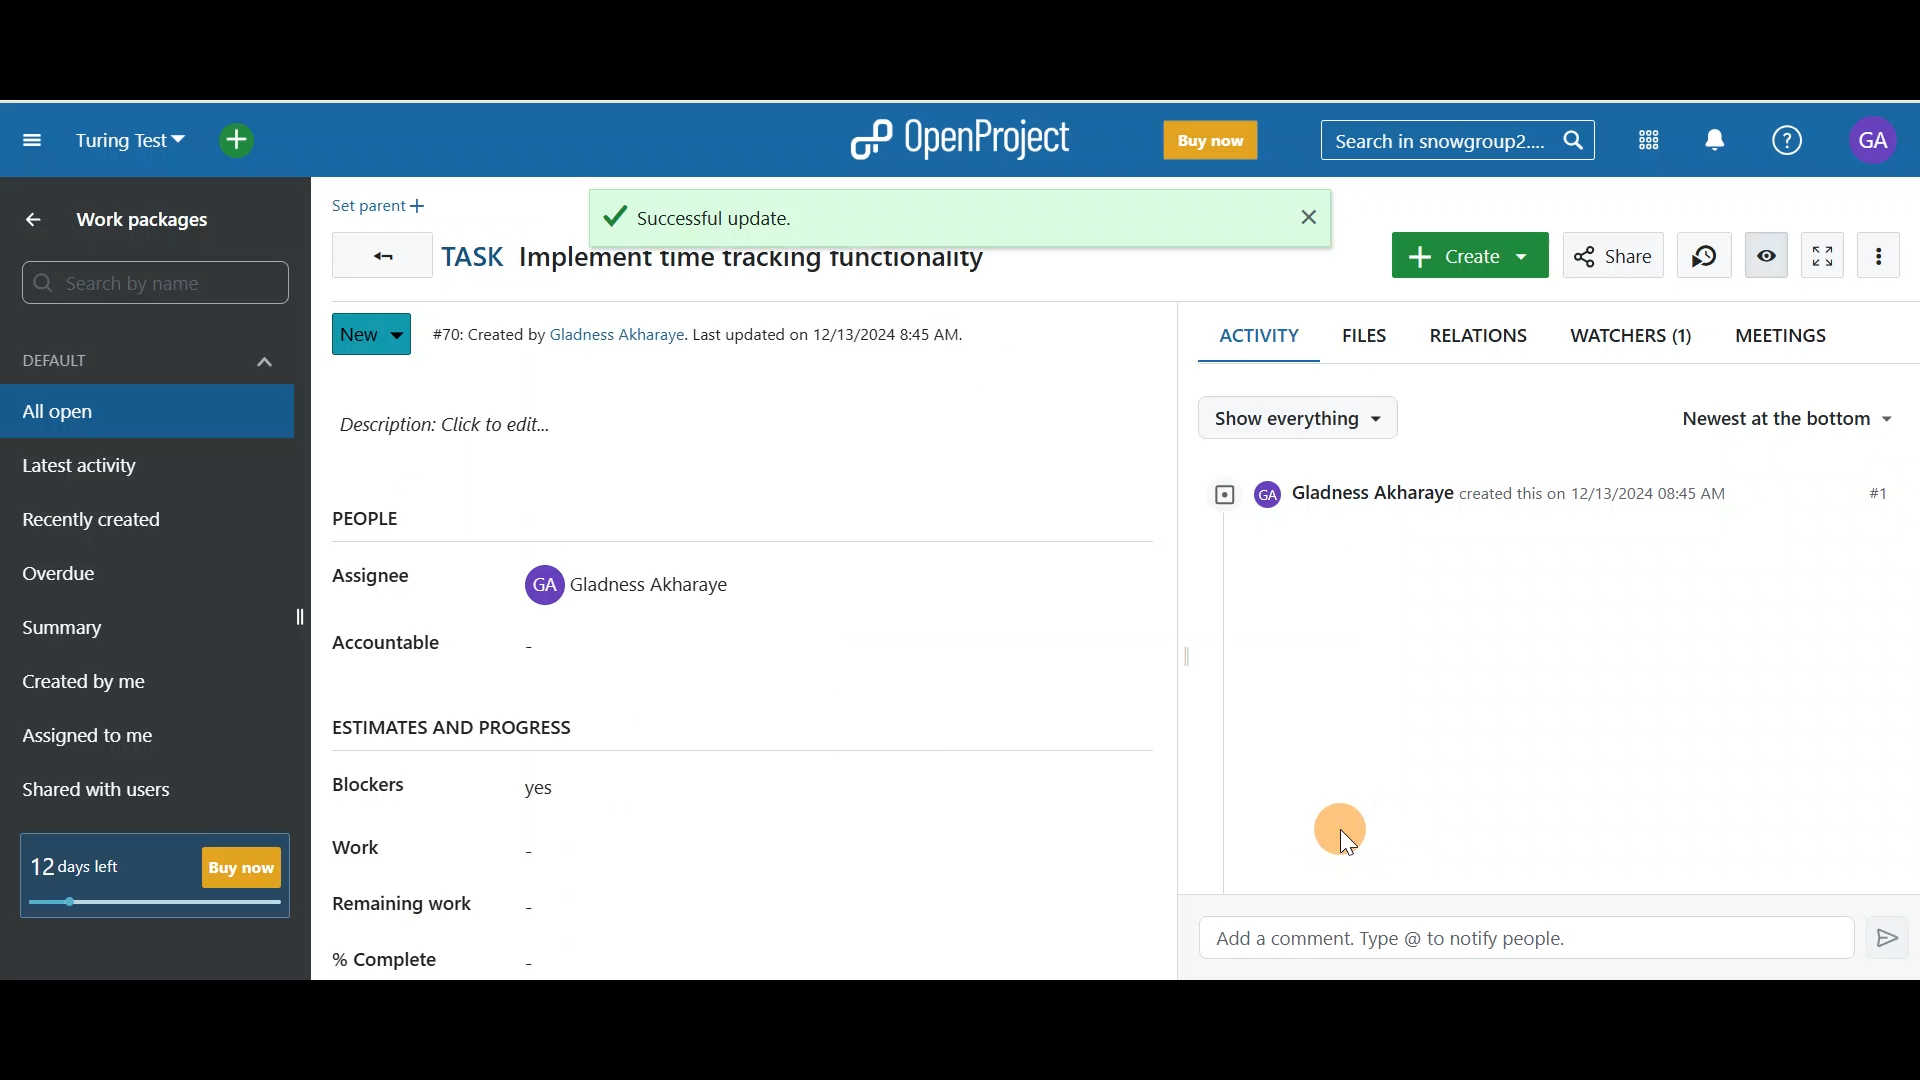 The image size is (1920, 1080). What do you see at coordinates (143, 350) in the screenshot?
I see `Default` at bounding box center [143, 350].